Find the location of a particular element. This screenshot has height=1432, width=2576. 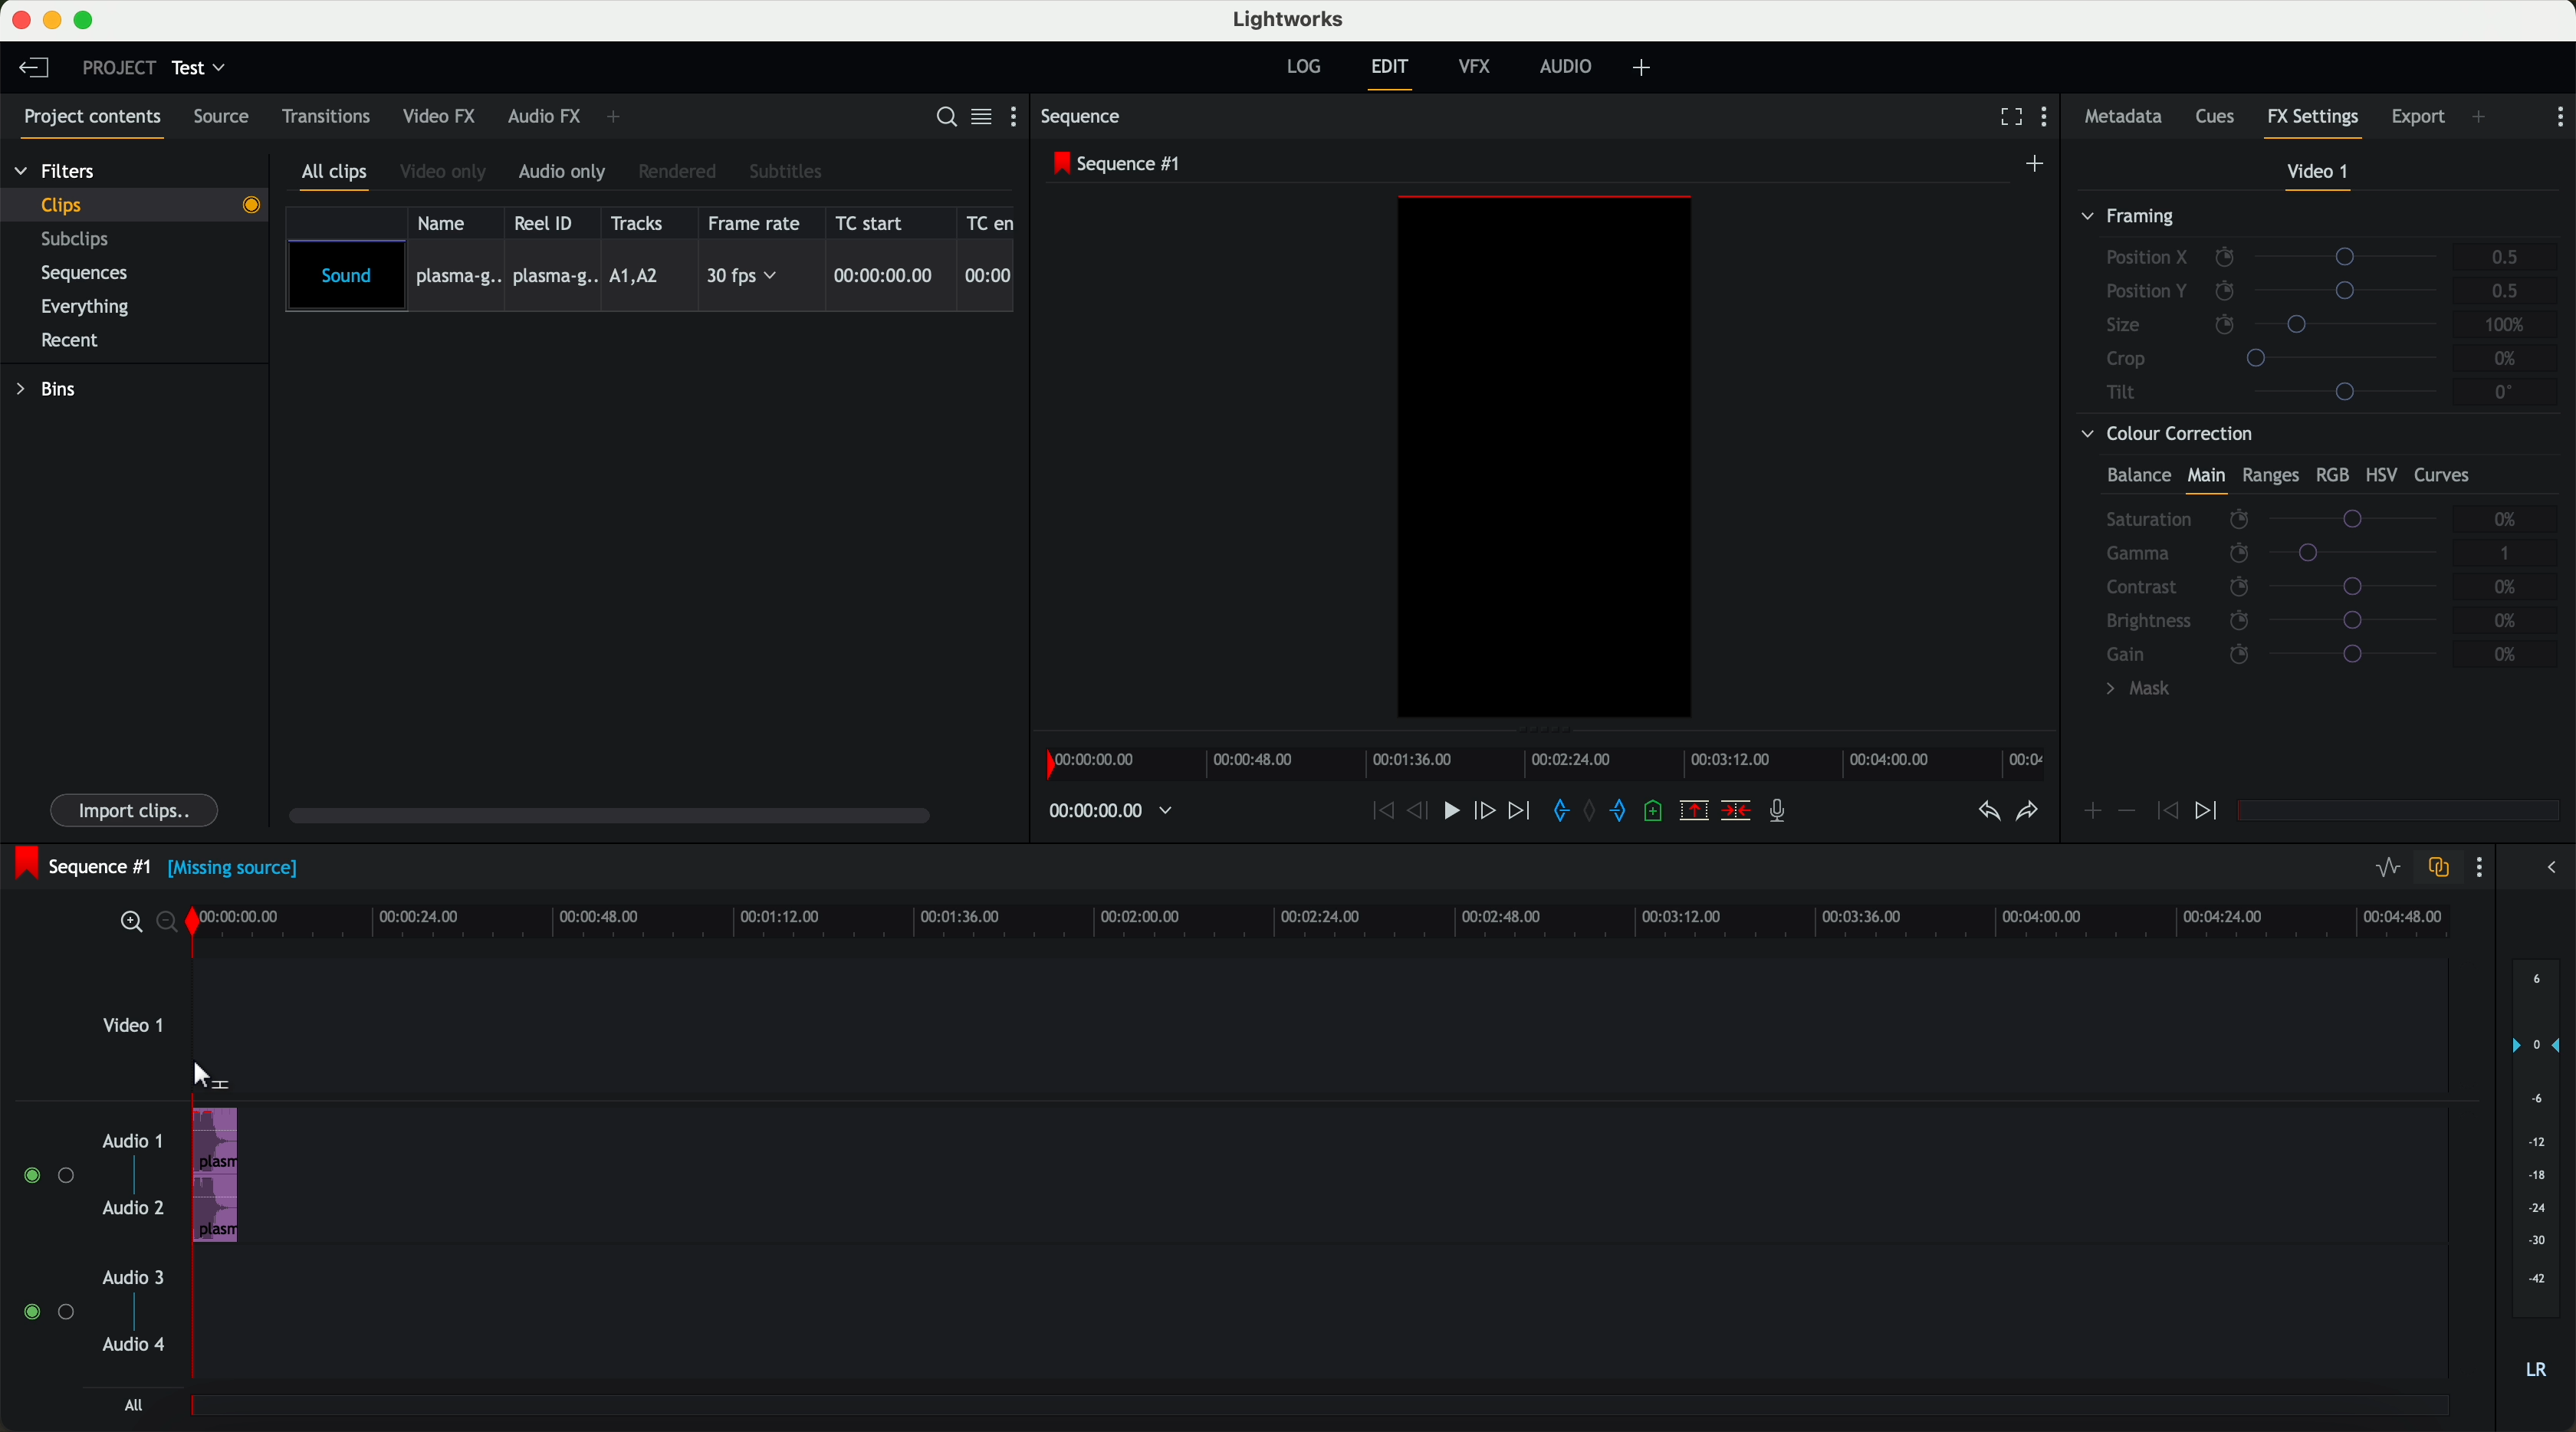

undo is located at coordinates (1986, 817).